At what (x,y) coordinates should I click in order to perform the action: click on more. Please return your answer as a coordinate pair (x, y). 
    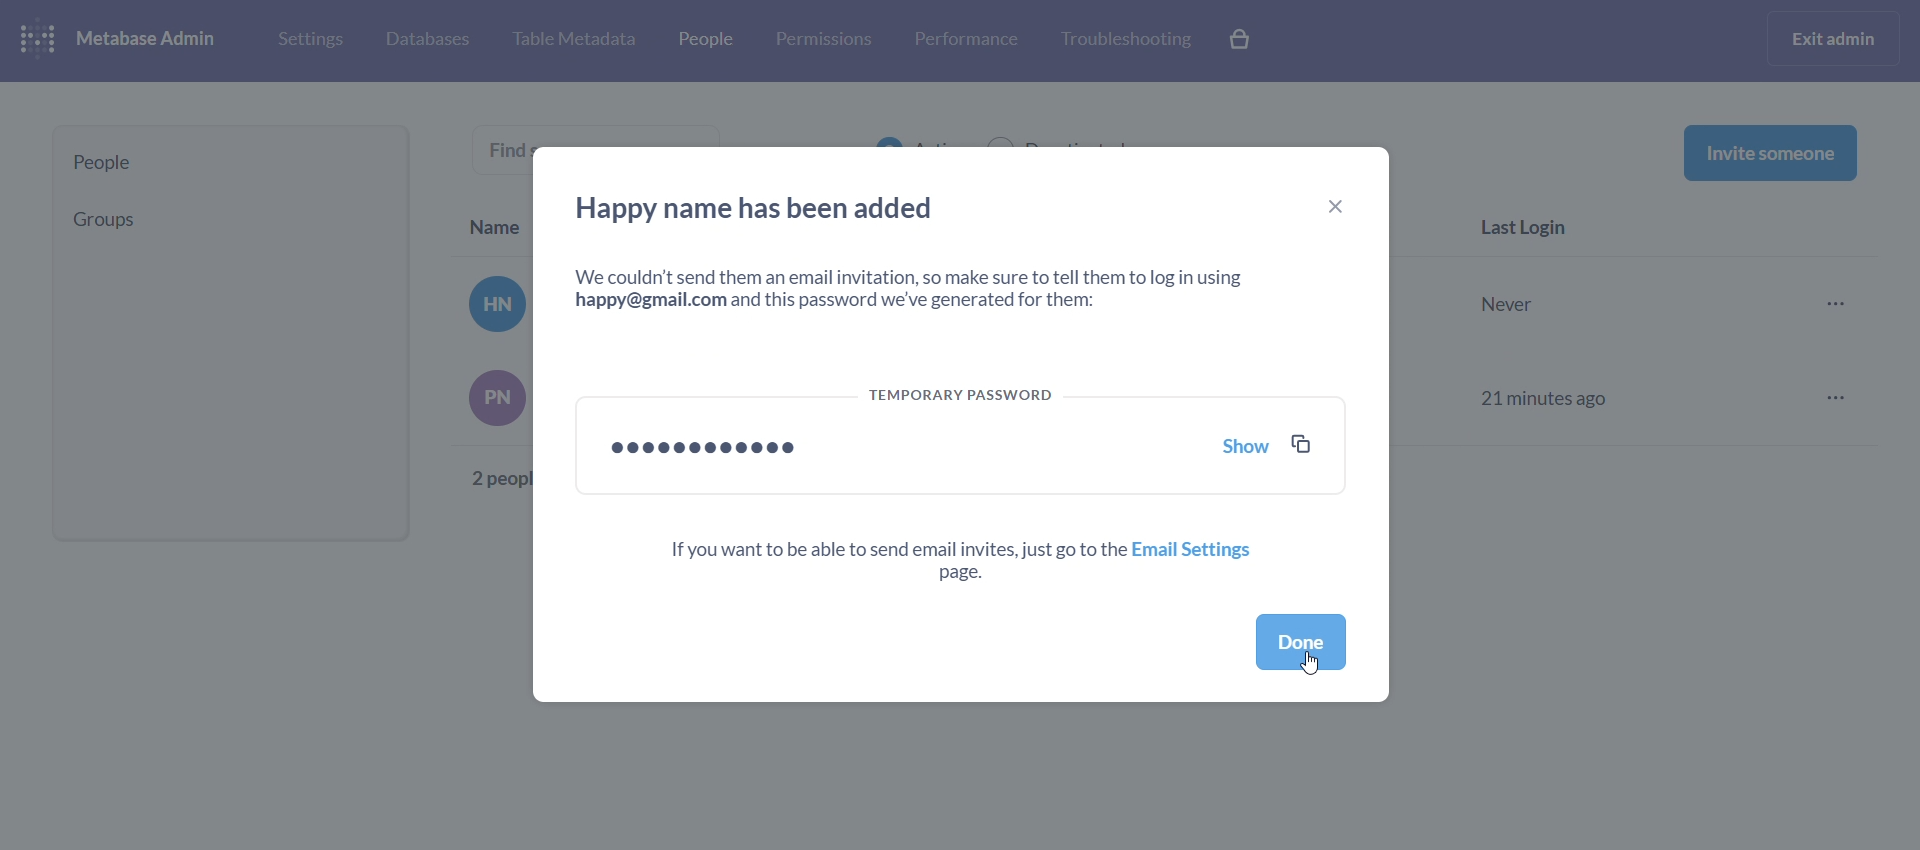
    Looking at the image, I should click on (1839, 397).